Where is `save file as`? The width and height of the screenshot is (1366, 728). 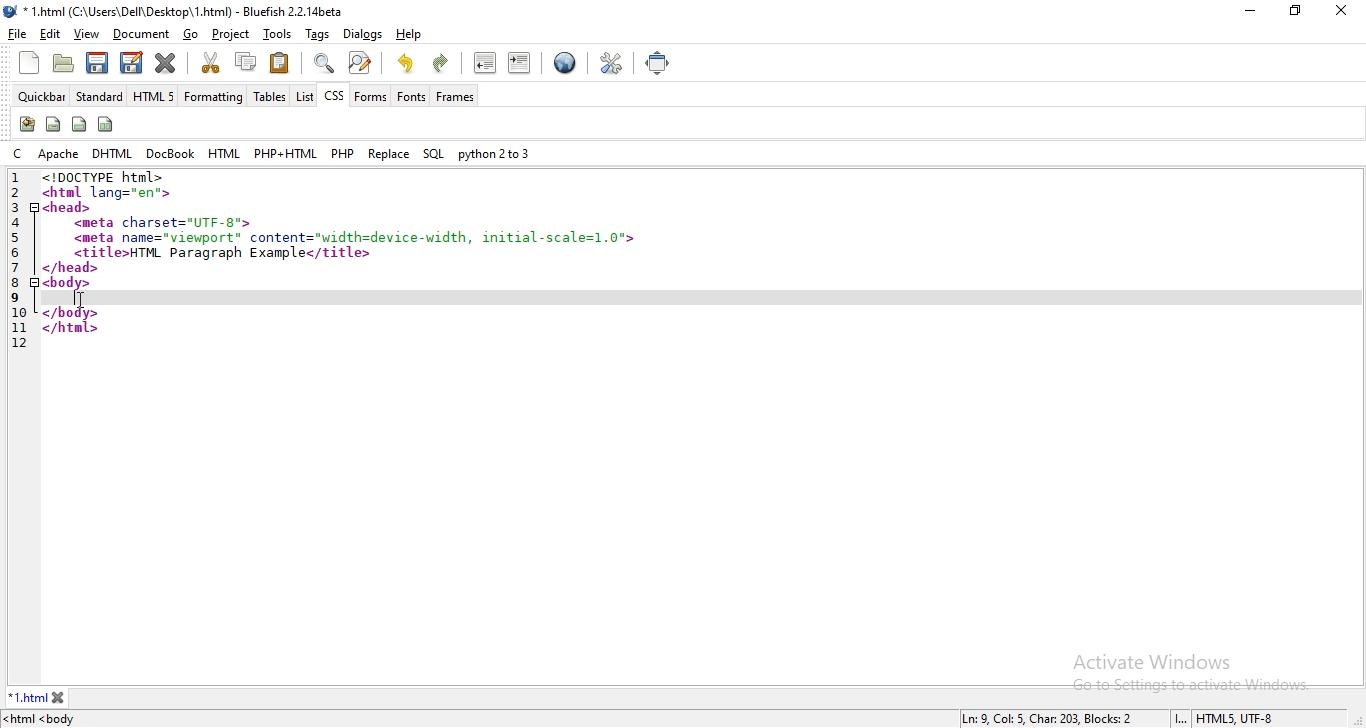 save file as is located at coordinates (131, 62).